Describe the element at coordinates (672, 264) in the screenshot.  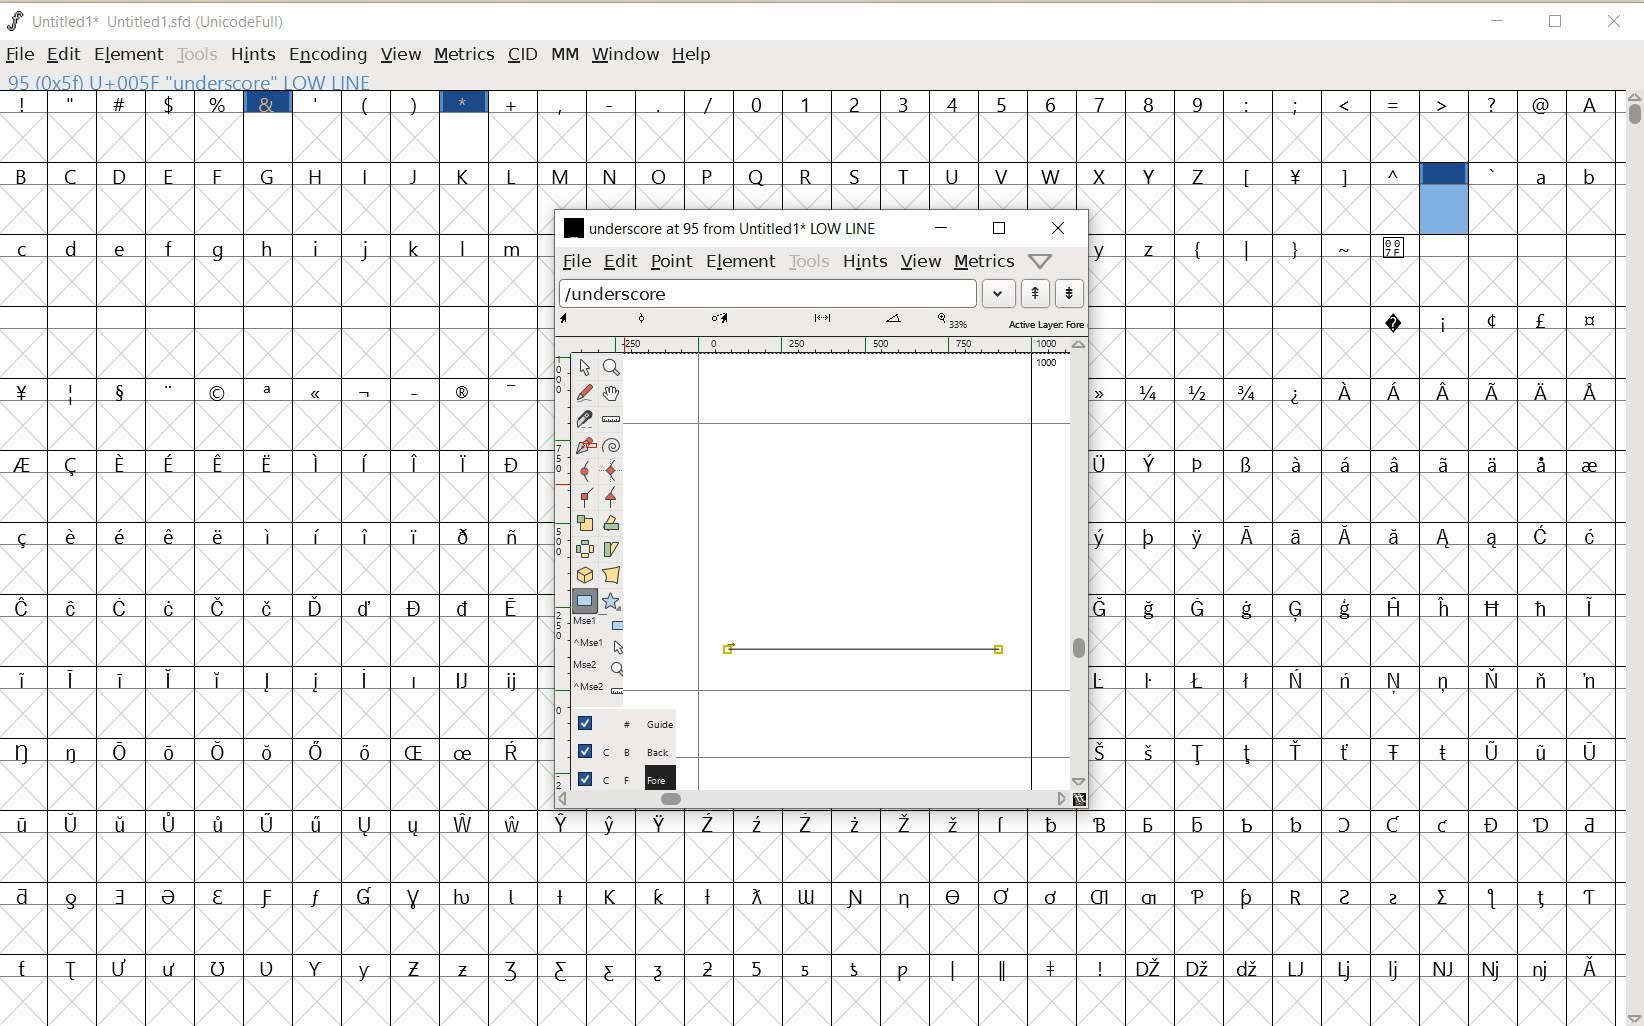
I see `POINT` at that location.